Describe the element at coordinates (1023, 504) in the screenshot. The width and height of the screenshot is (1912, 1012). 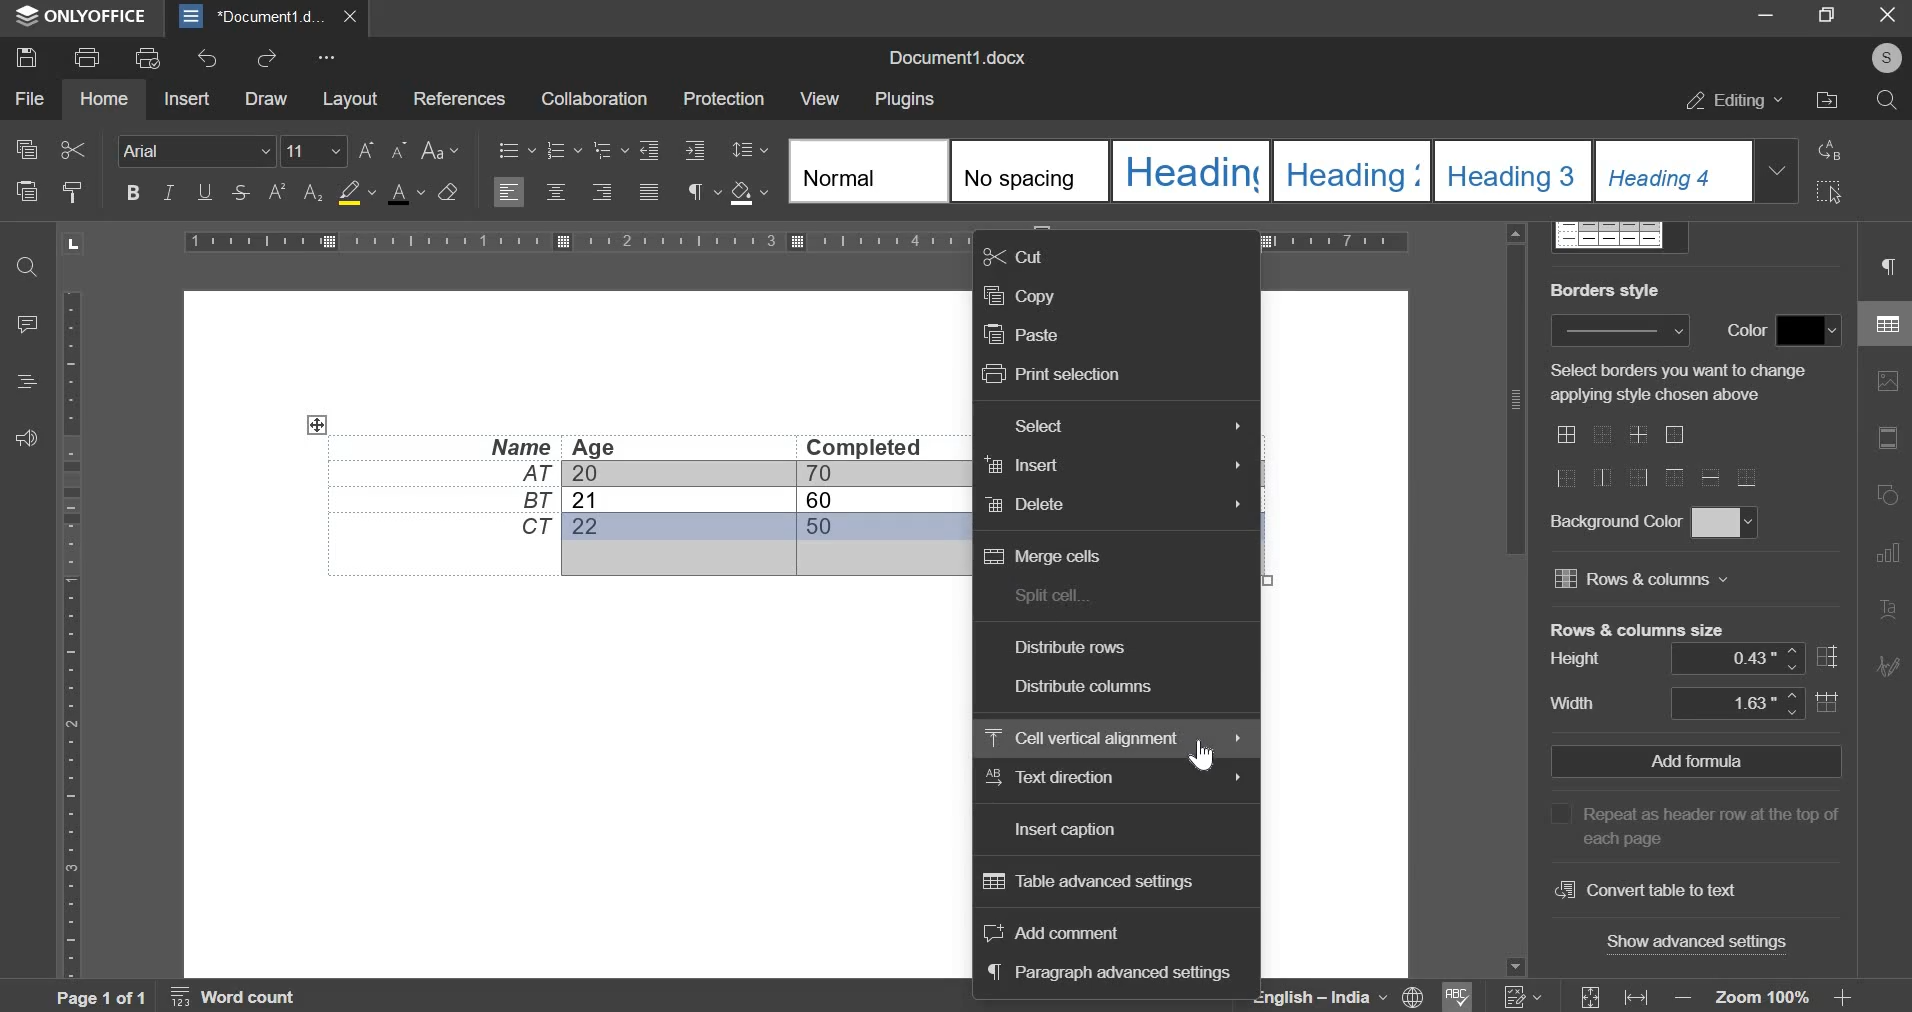
I see `delete` at that location.